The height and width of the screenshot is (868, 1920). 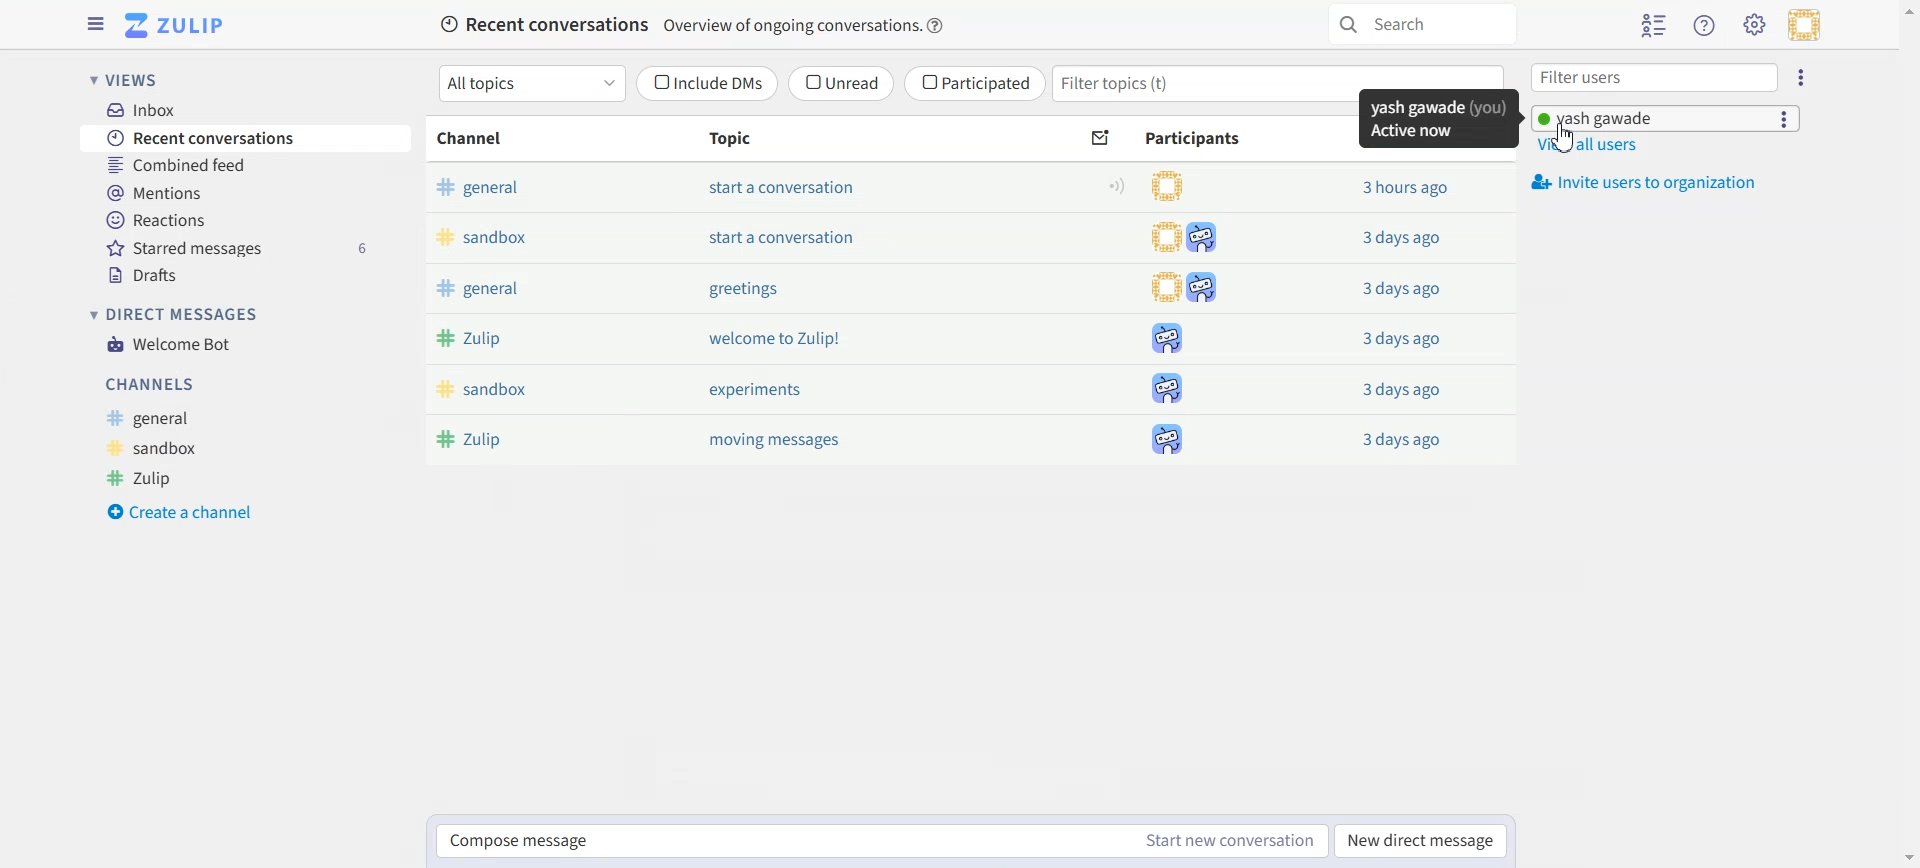 I want to click on Include DMs, so click(x=708, y=81).